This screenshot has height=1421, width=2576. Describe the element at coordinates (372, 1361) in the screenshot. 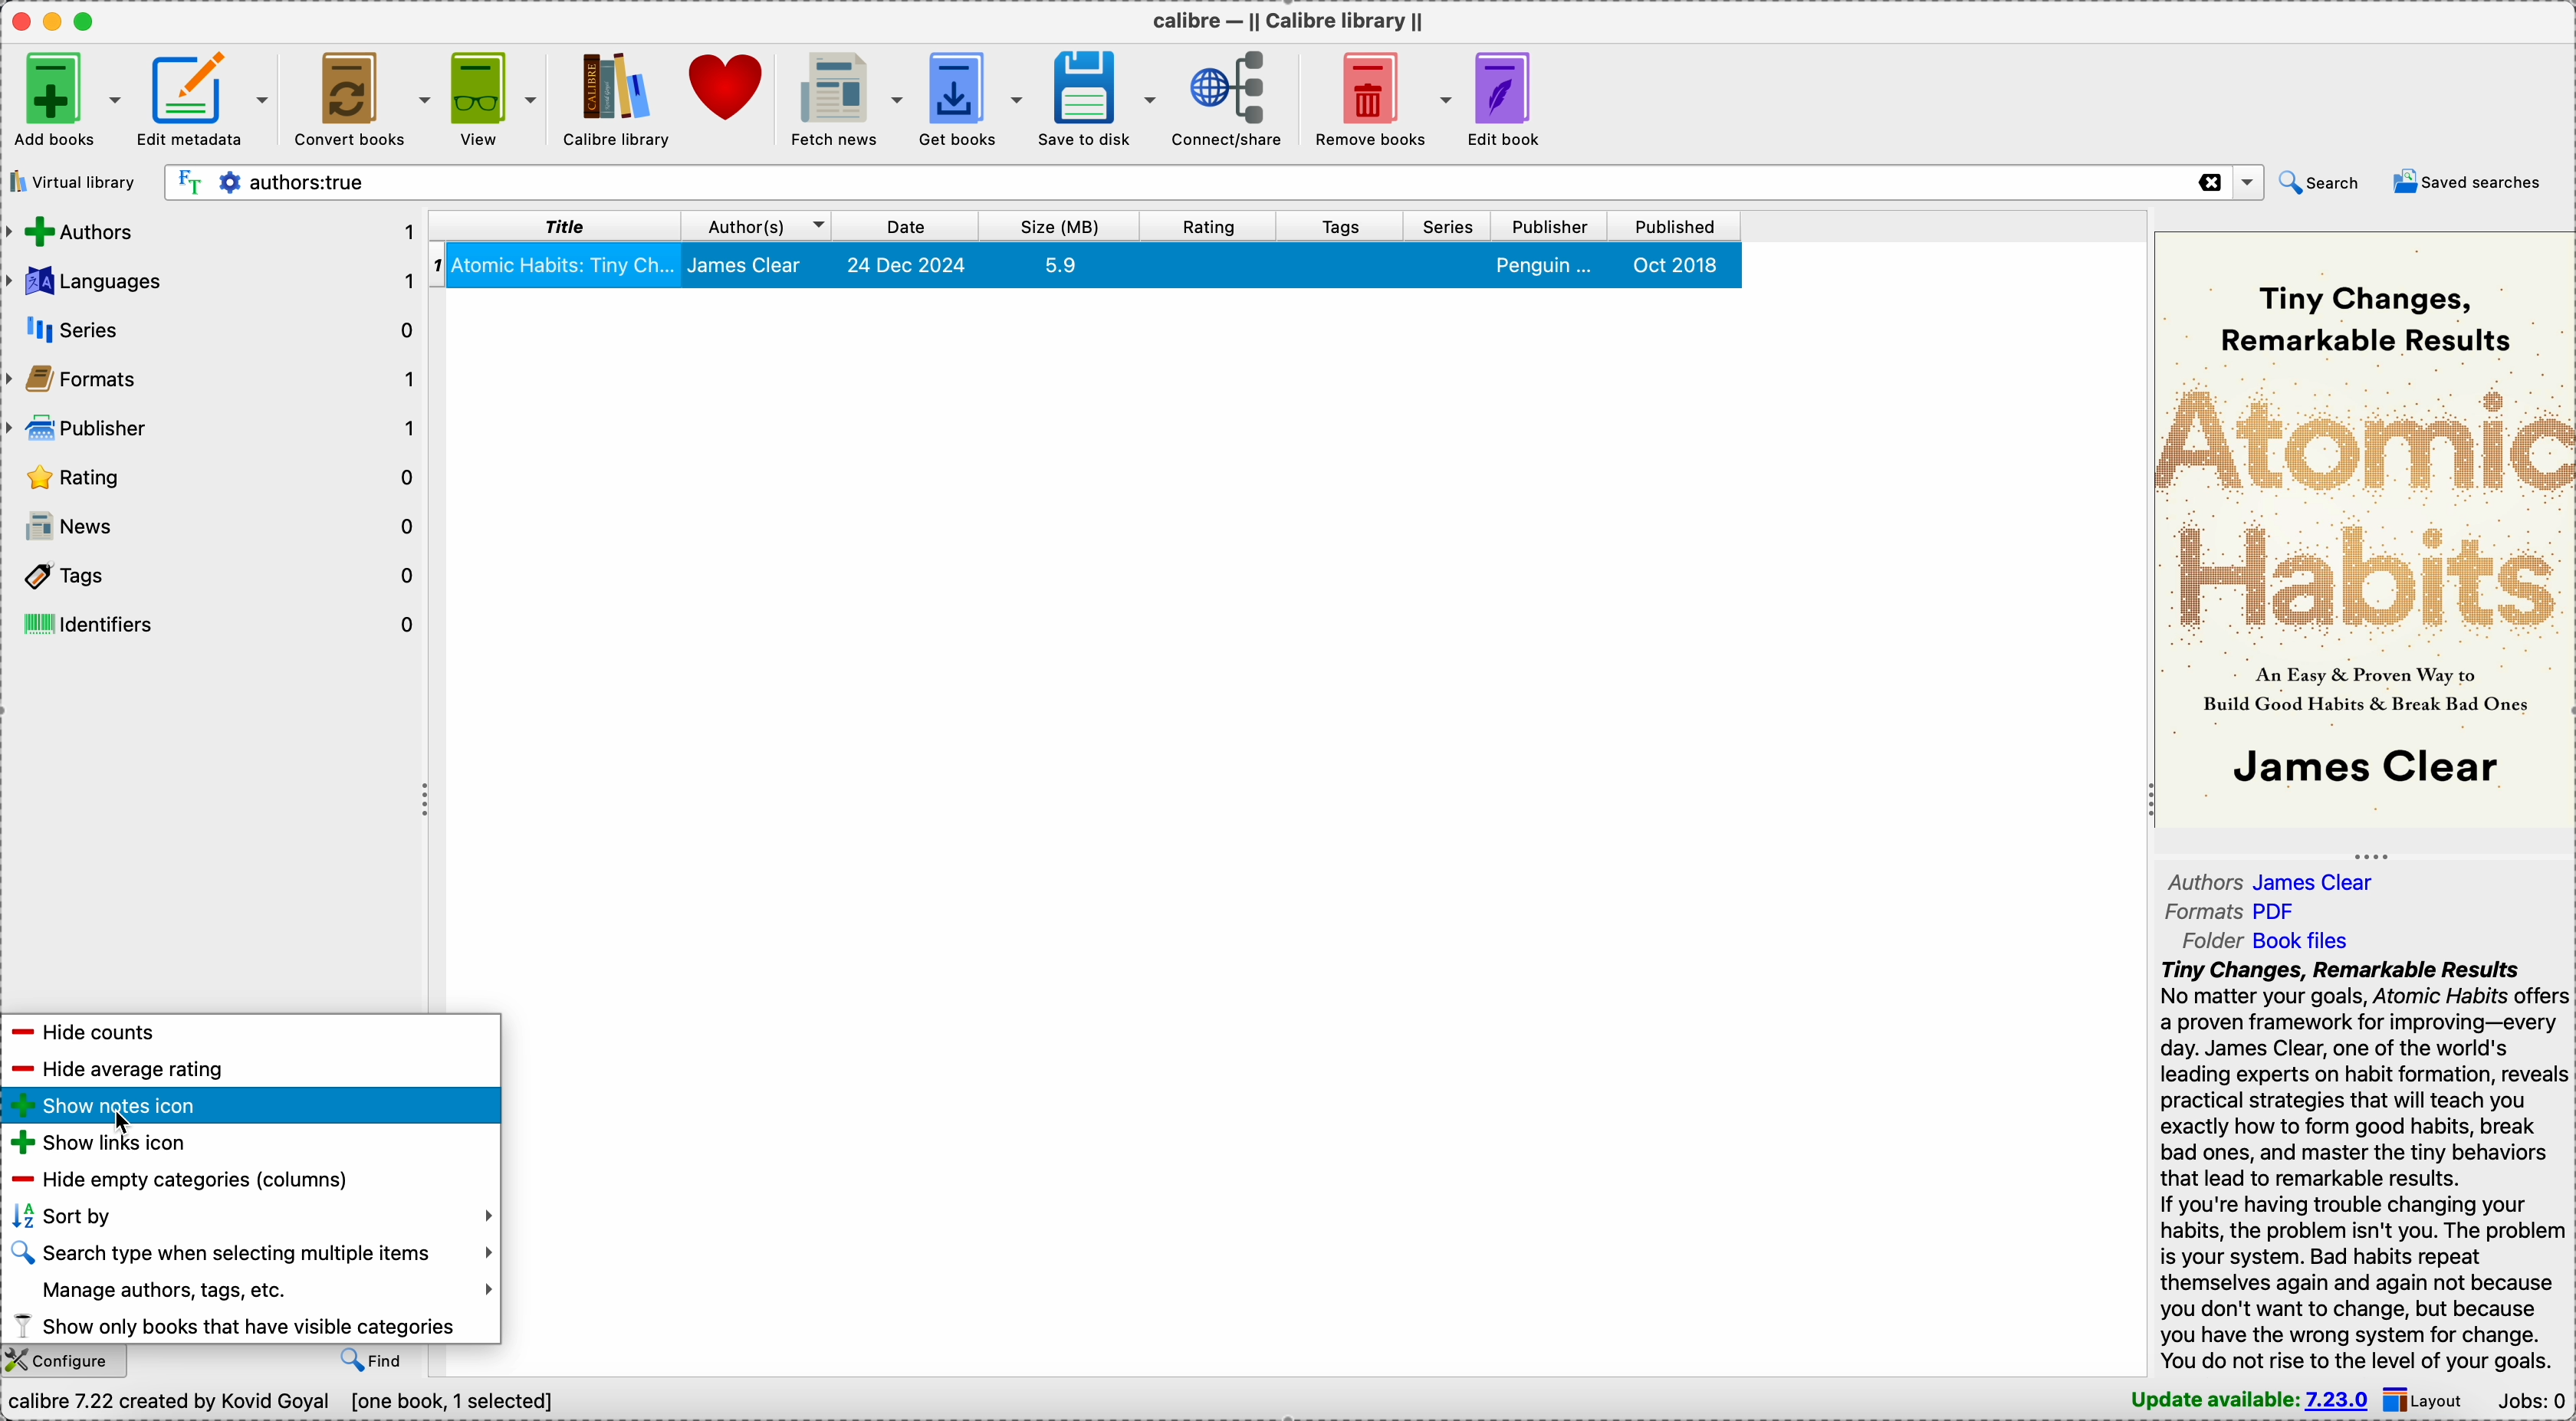

I see `find` at that location.